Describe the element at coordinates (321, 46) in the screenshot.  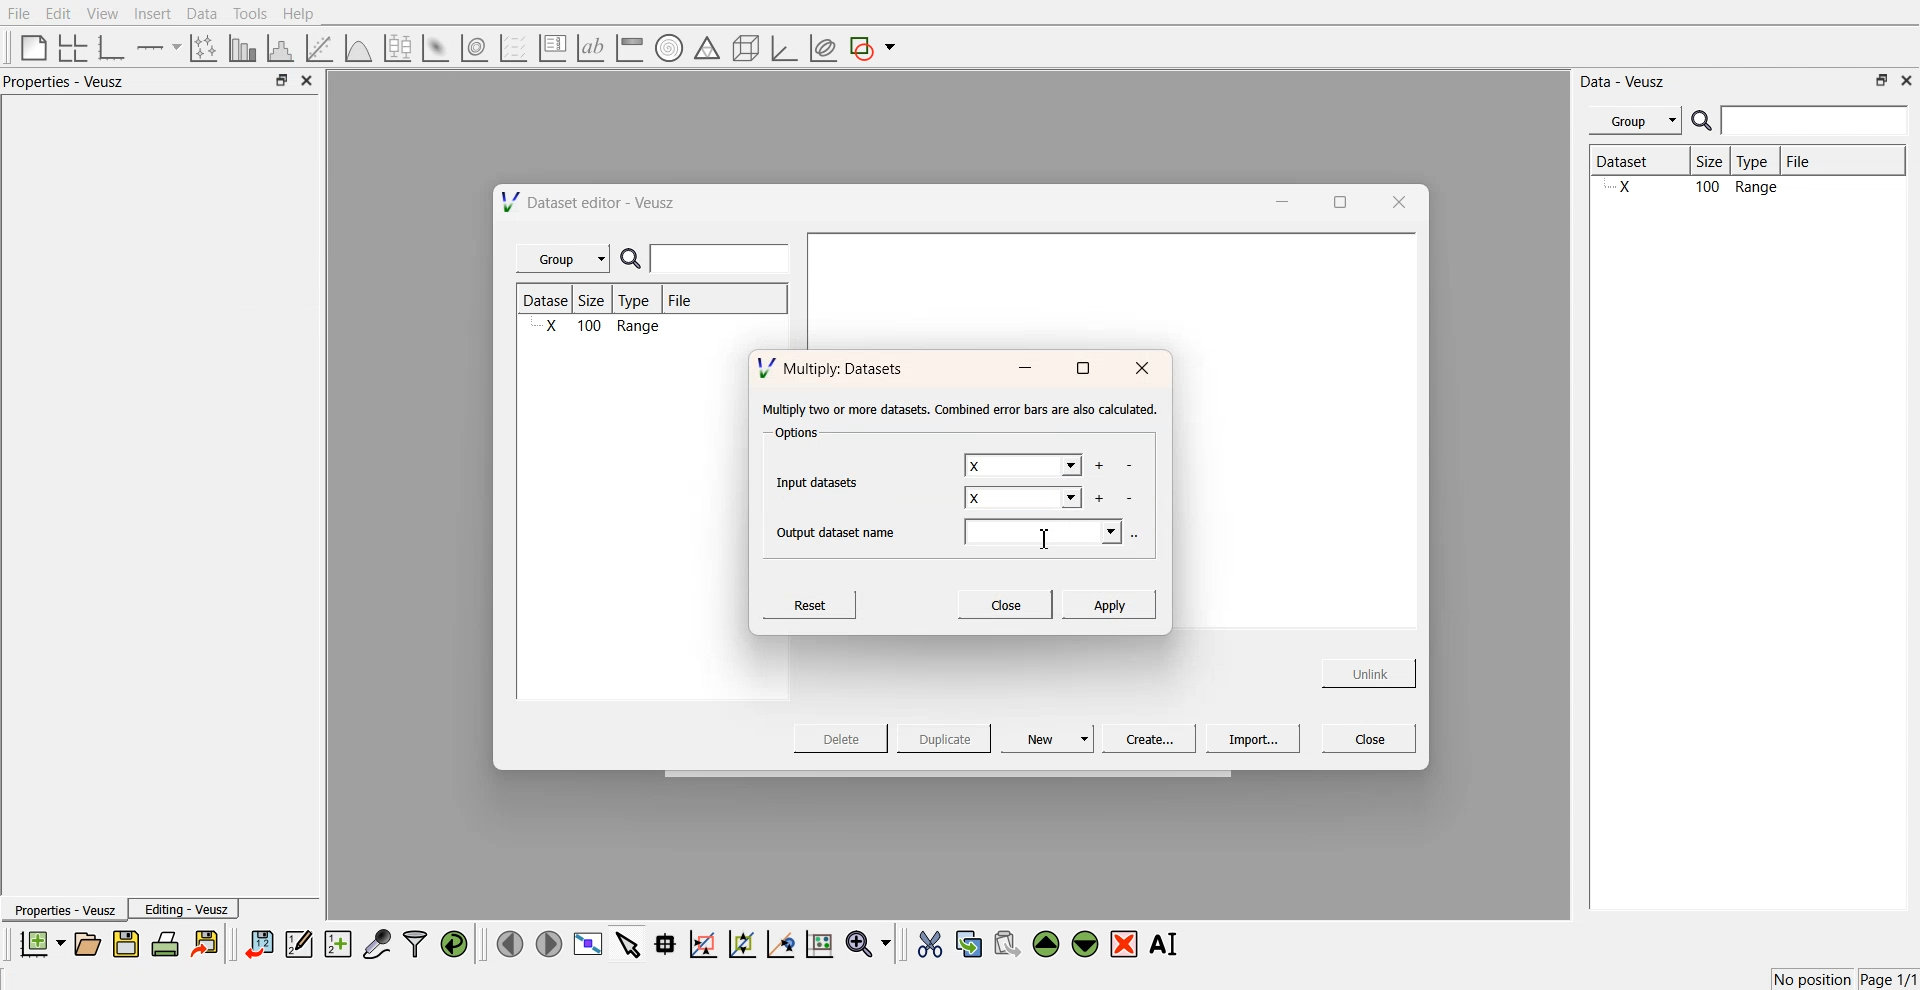
I see `fit a function` at that location.